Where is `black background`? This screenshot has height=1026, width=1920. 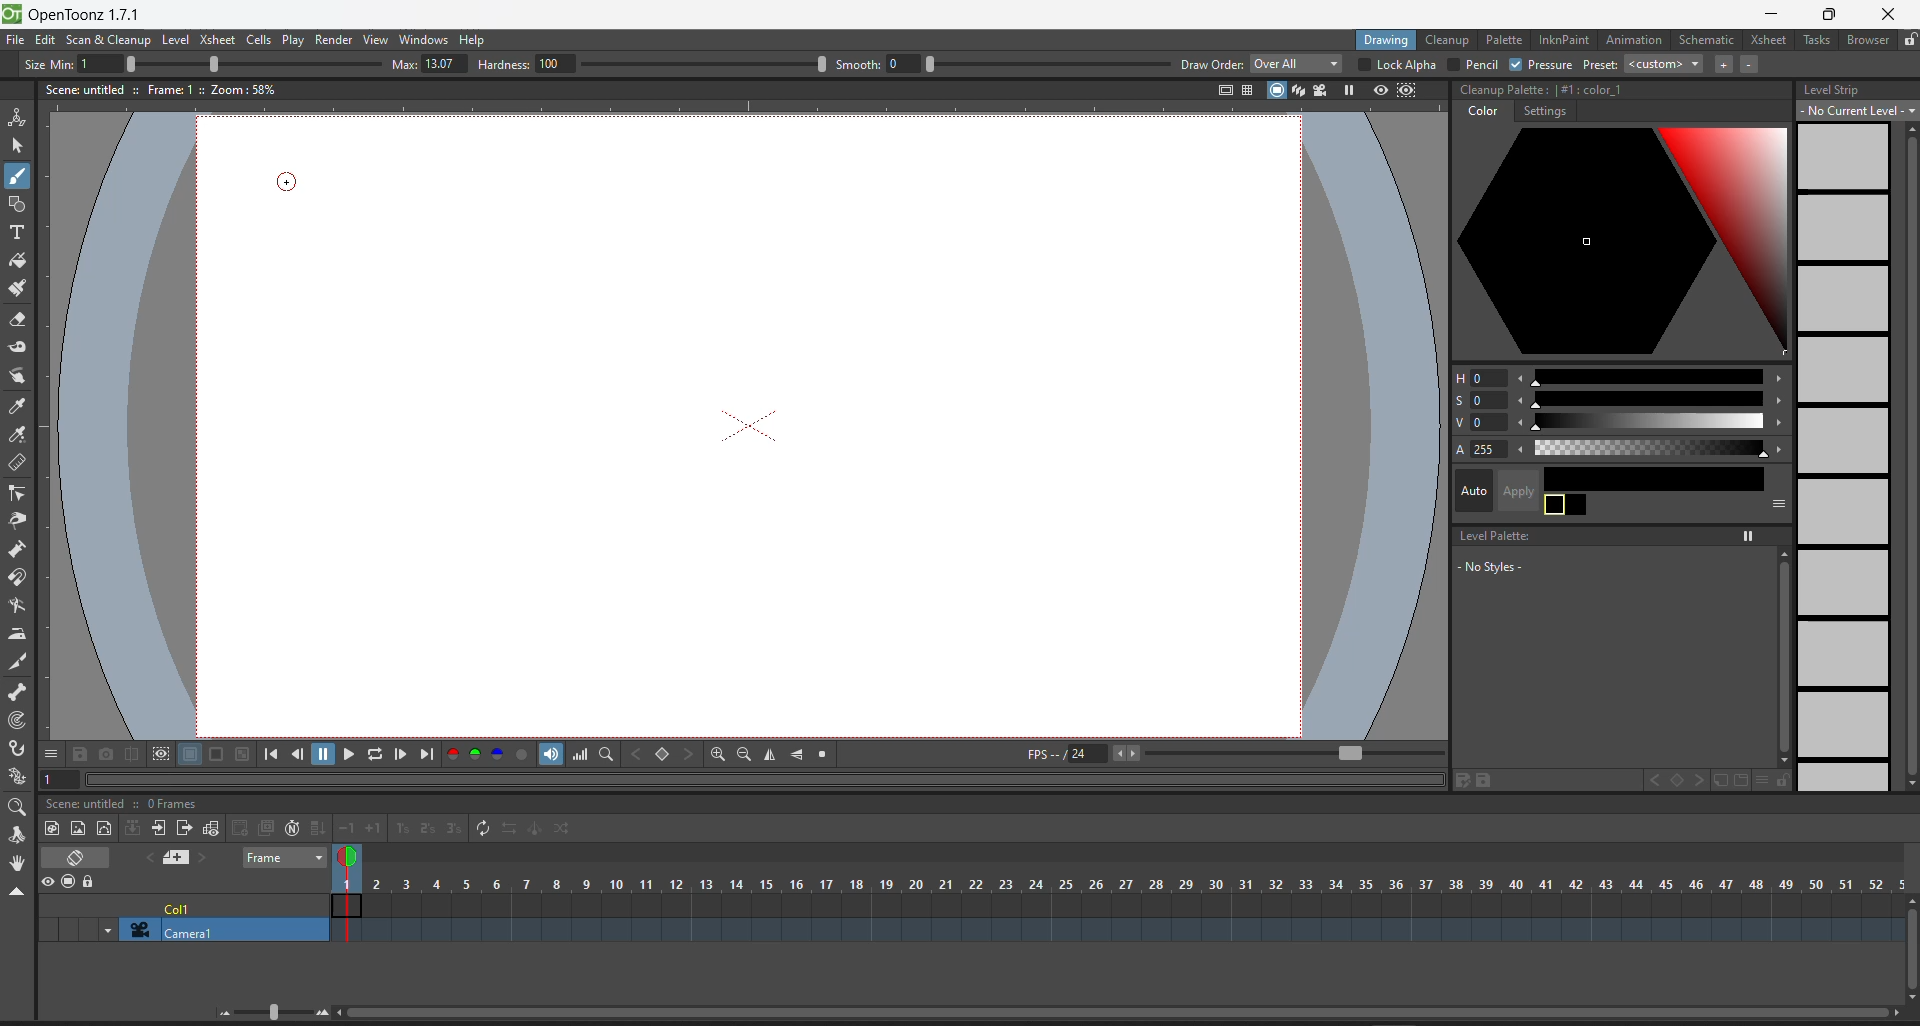 black background is located at coordinates (216, 754).